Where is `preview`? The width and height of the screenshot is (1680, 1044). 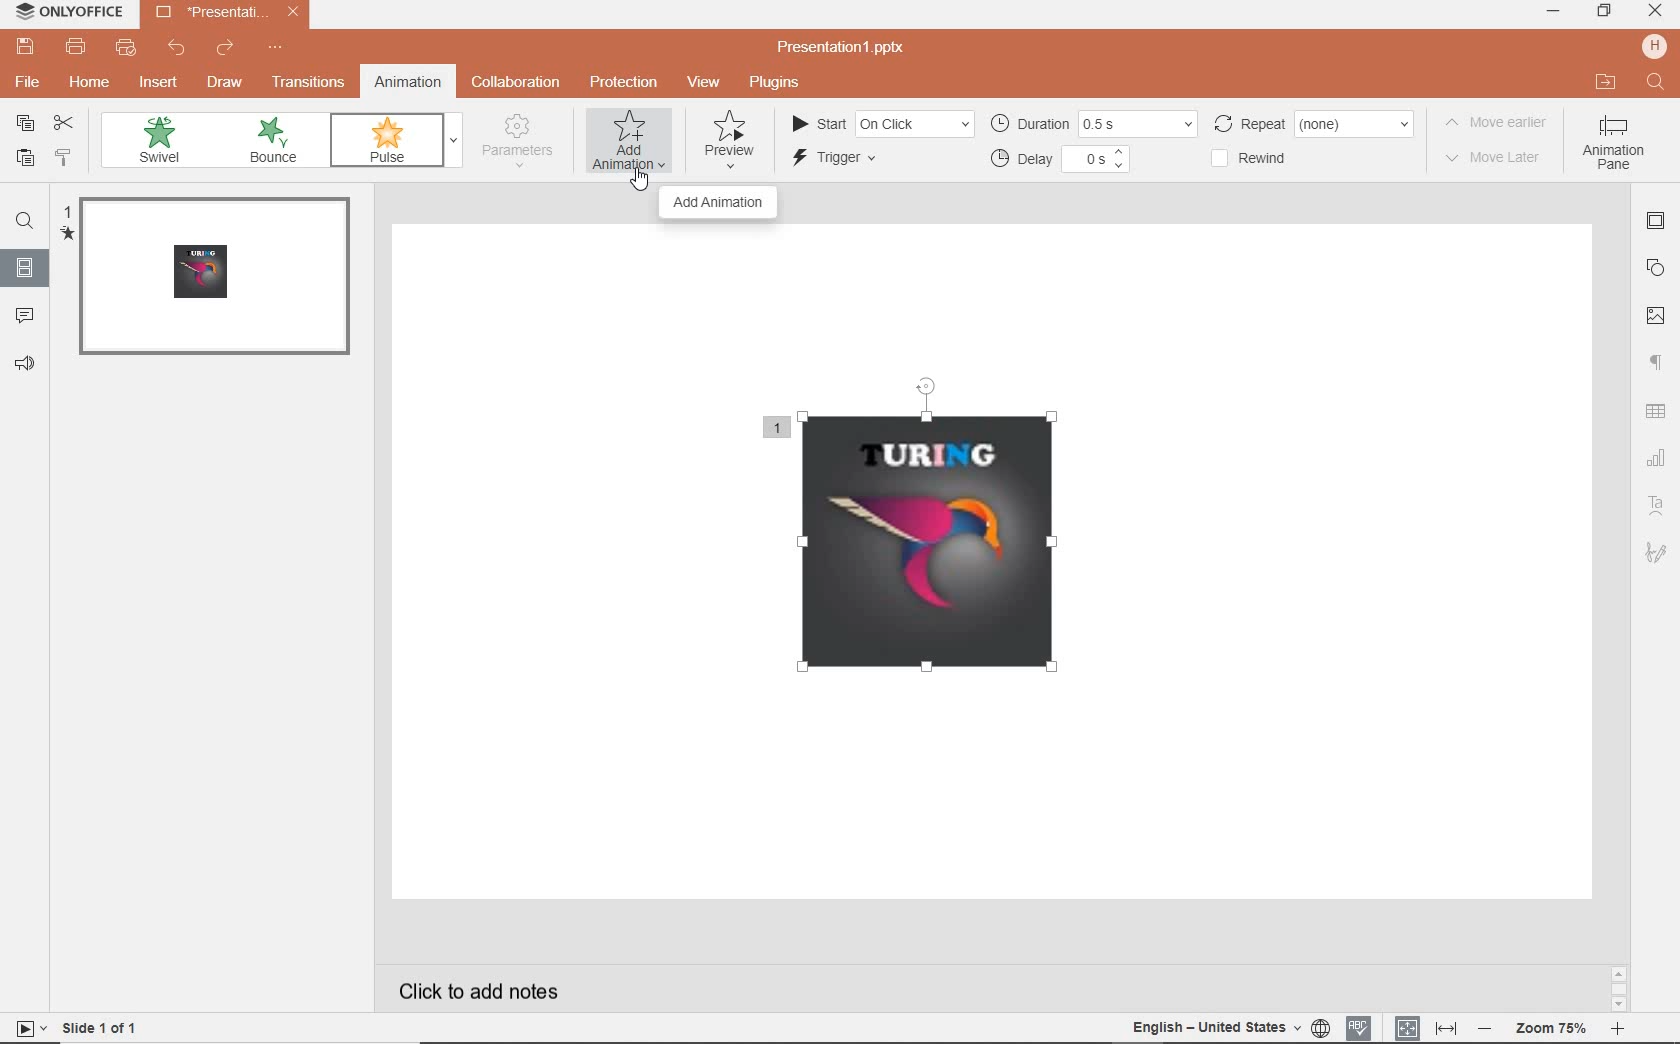 preview is located at coordinates (733, 141).